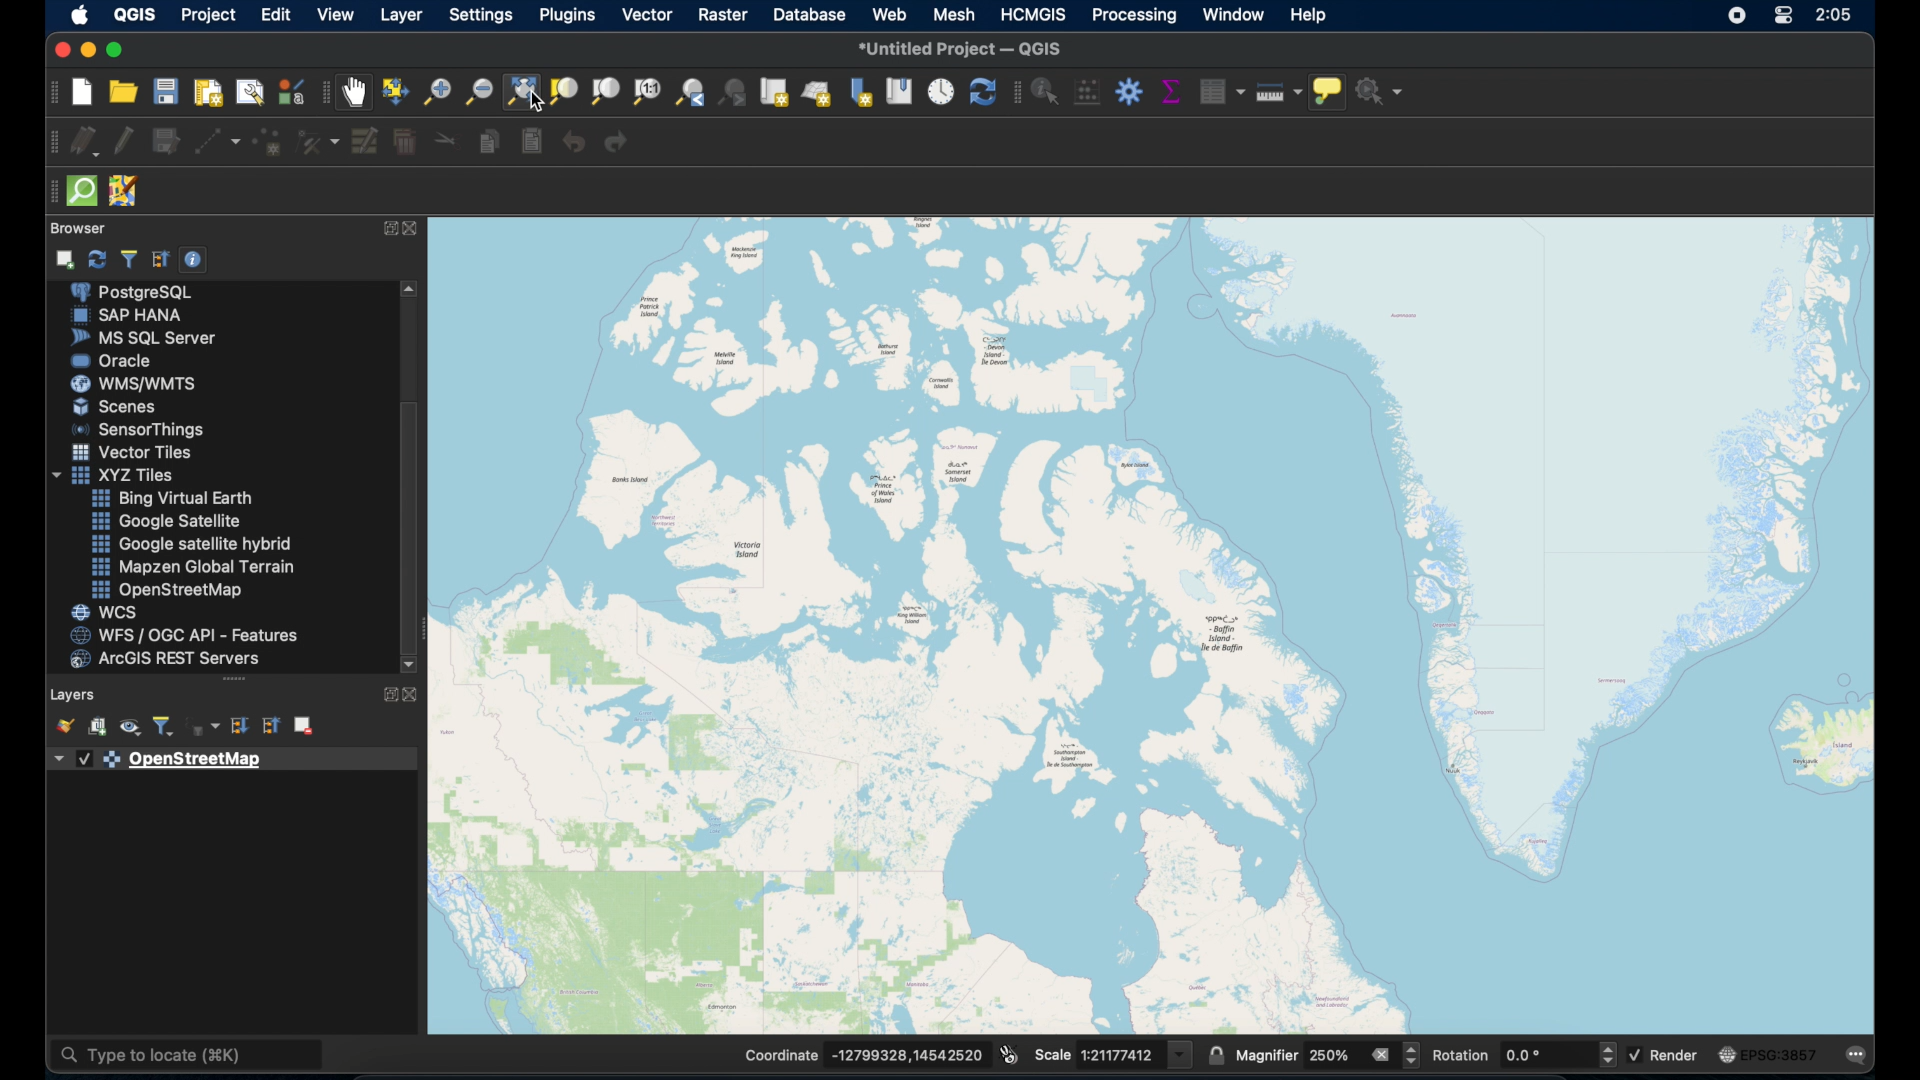 The image size is (1920, 1080). Describe the element at coordinates (619, 140) in the screenshot. I see `redo` at that location.